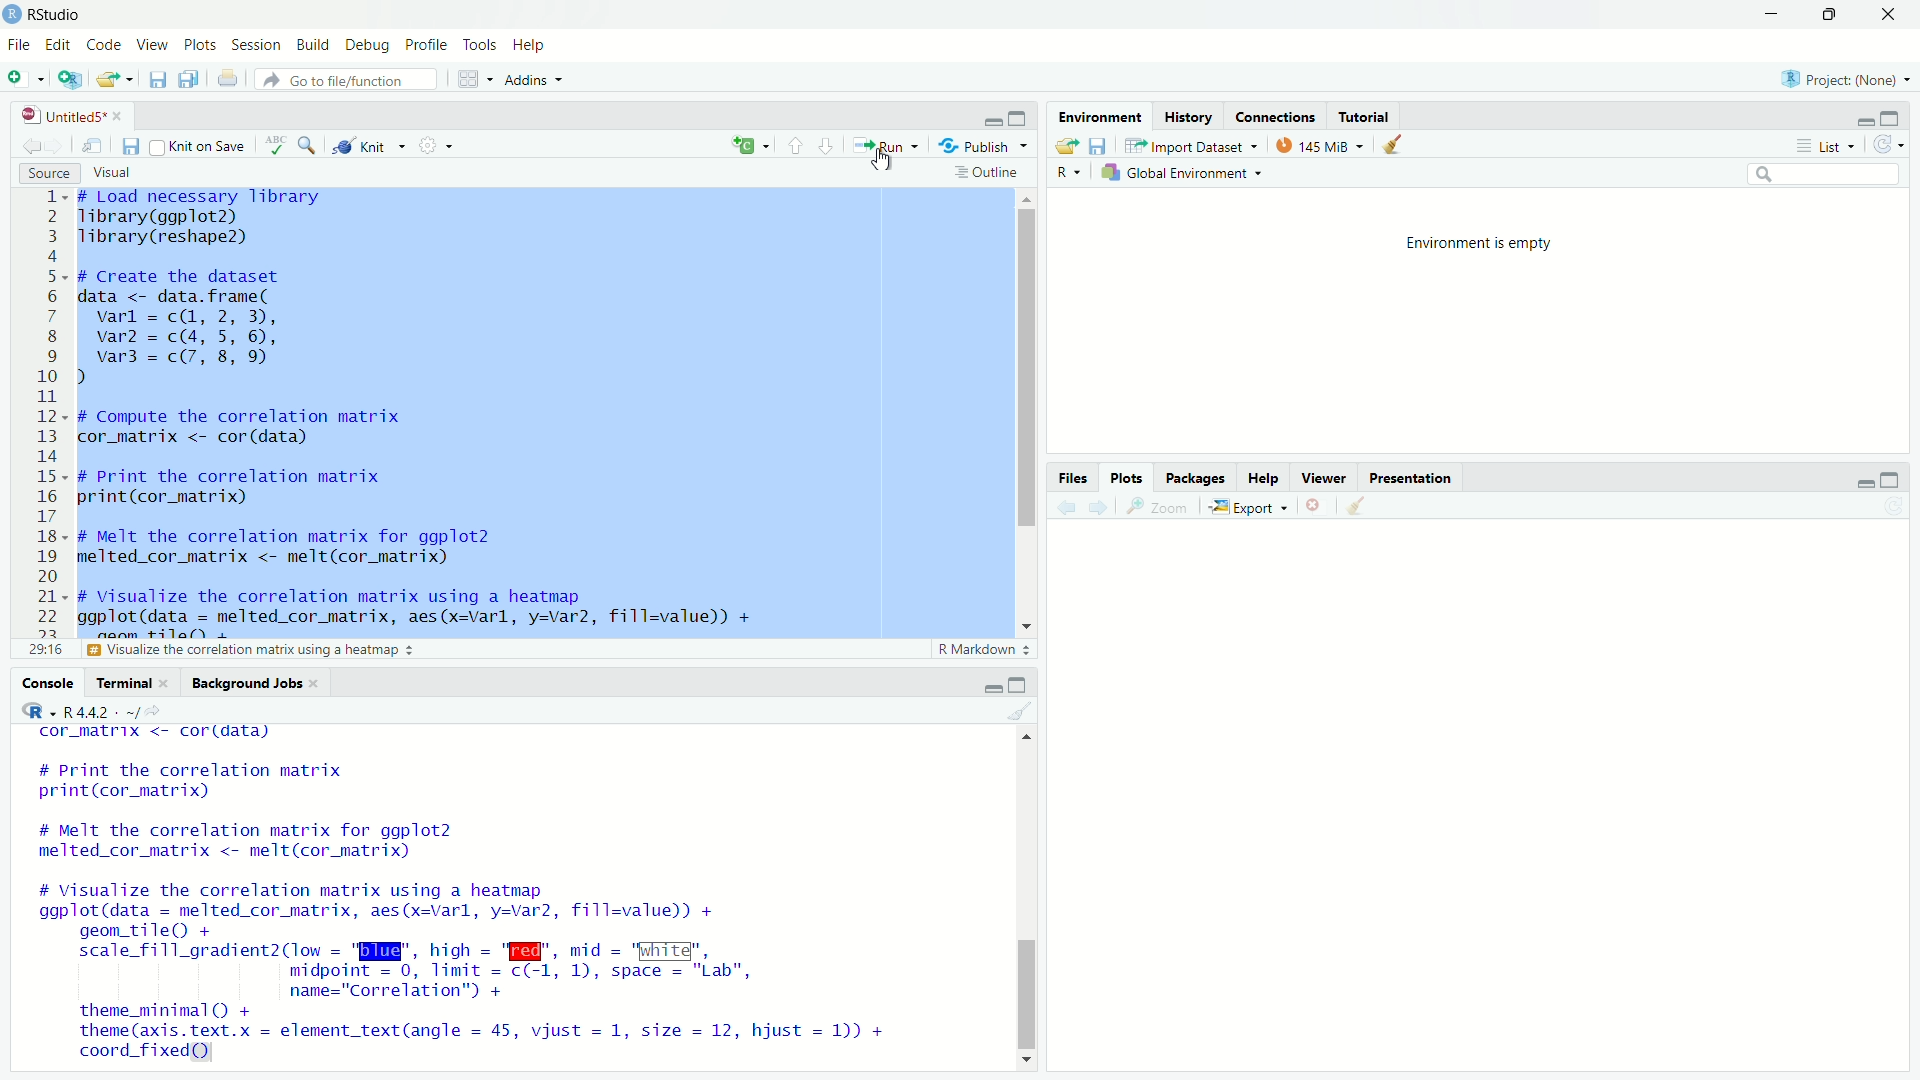 The image size is (1920, 1080). I want to click on code, so click(105, 45).